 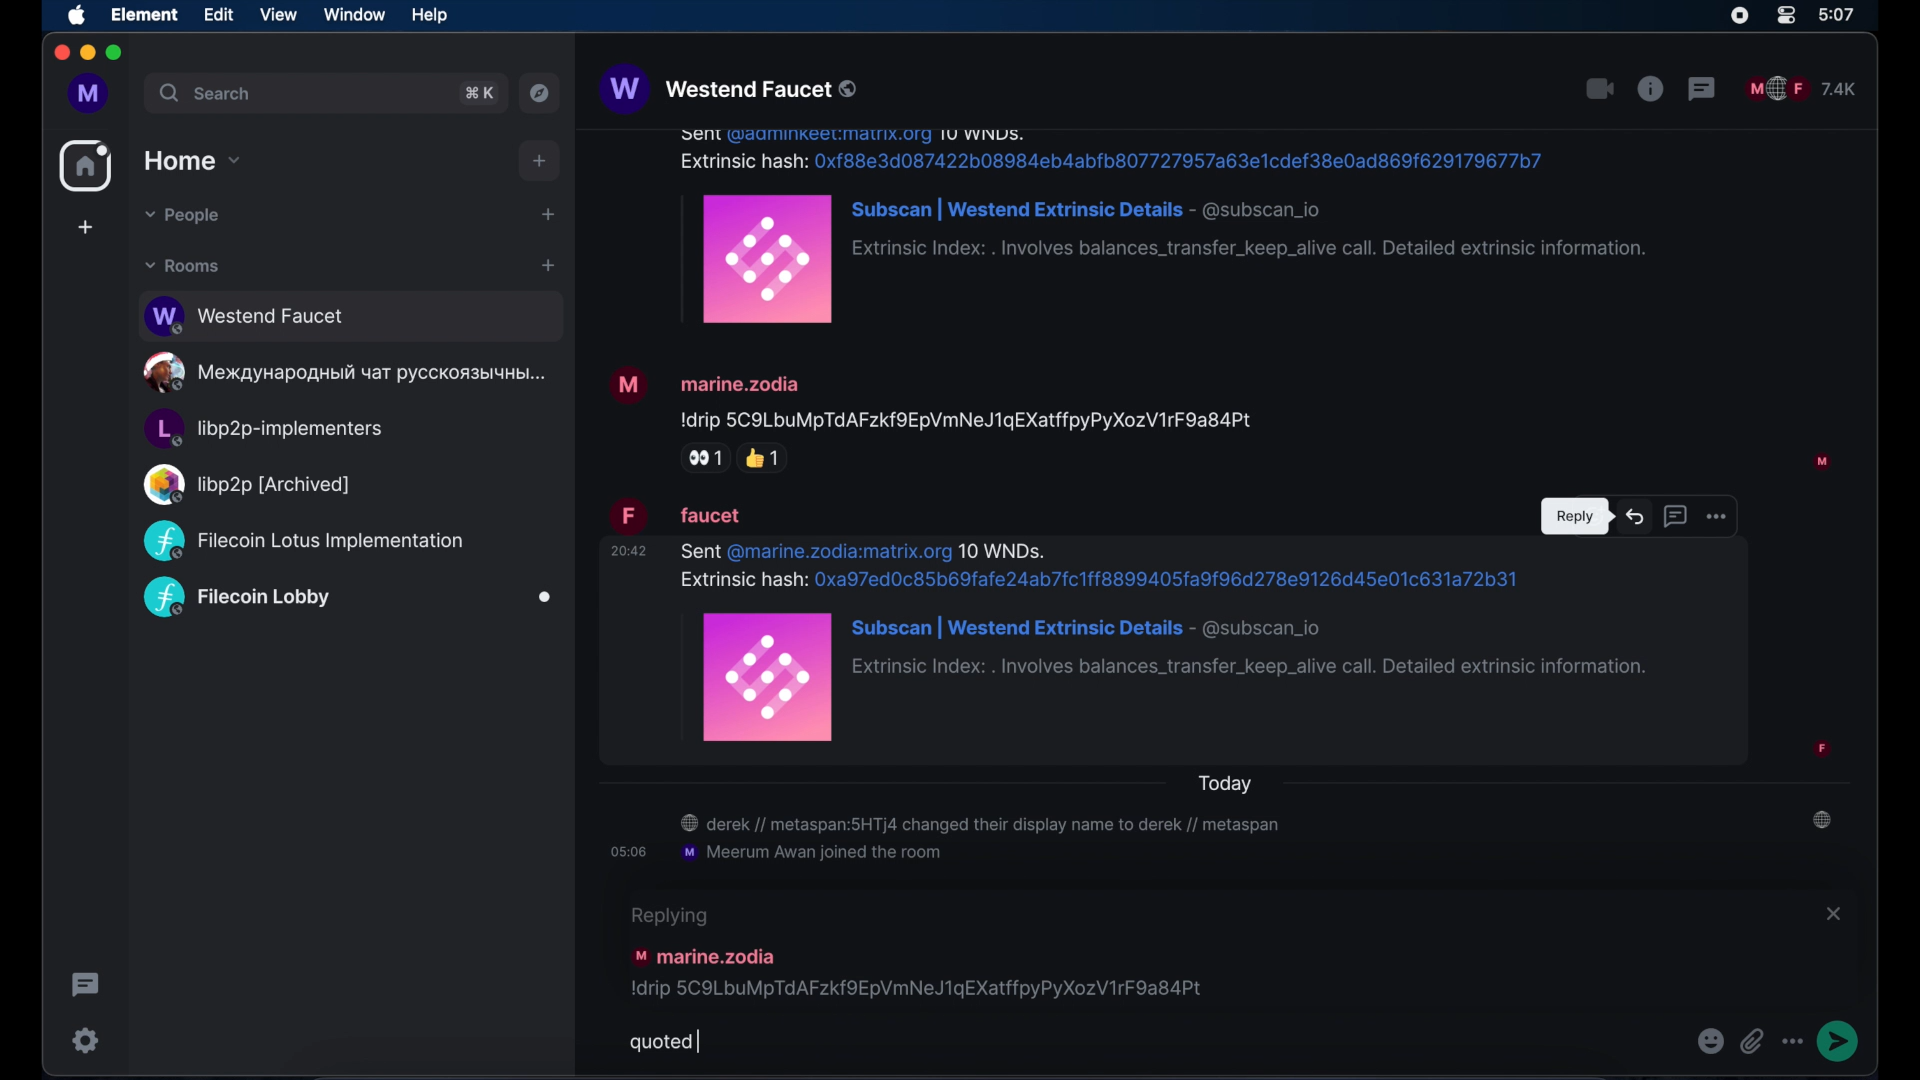 I want to click on close, so click(x=1836, y=915).